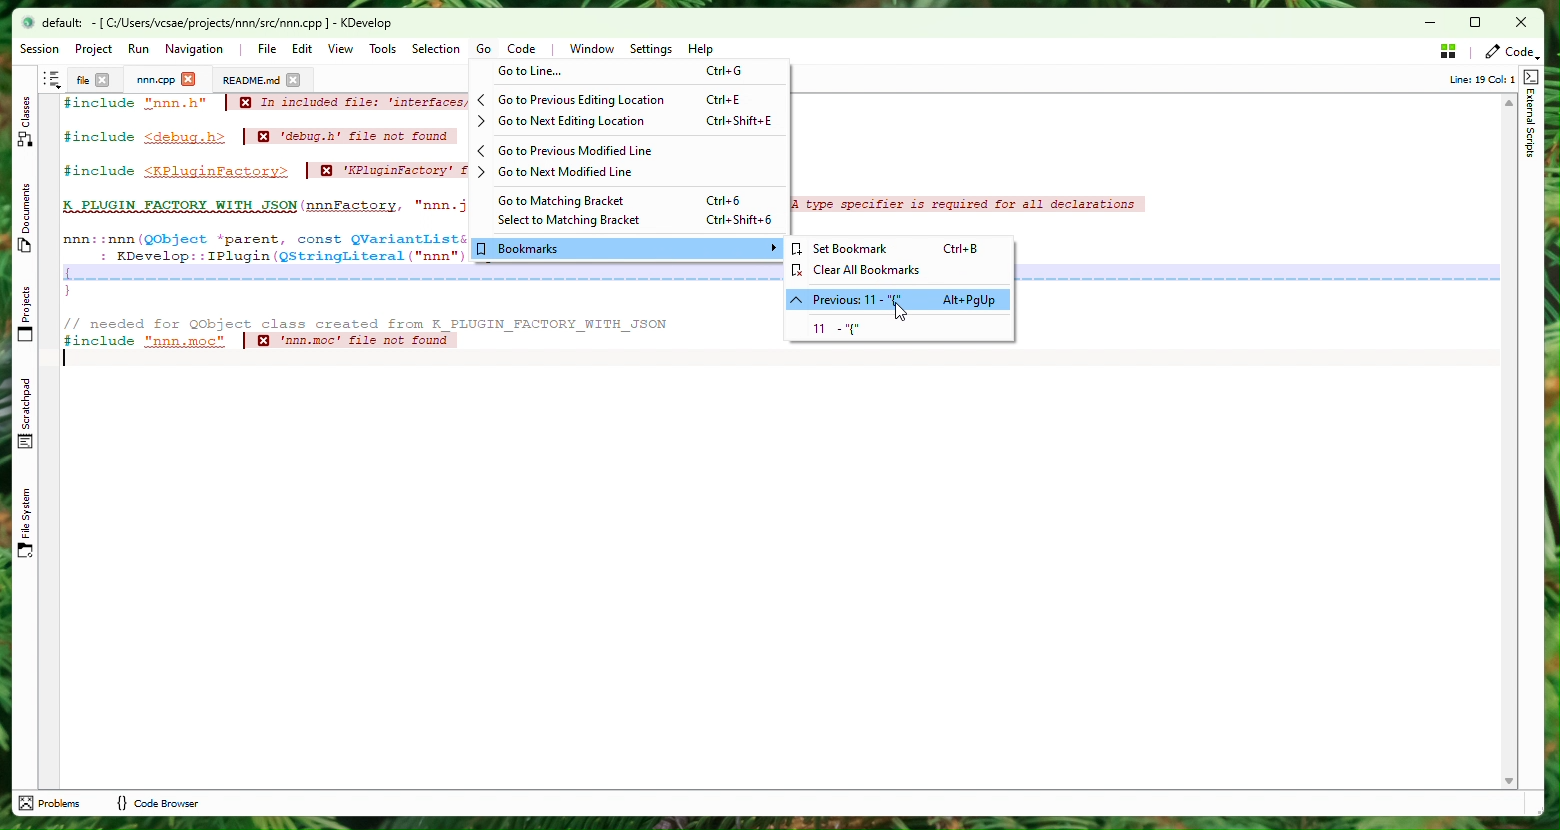  What do you see at coordinates (1482, 22) in the screenshot?
I see `Box` at bounding box center [1482, 22].